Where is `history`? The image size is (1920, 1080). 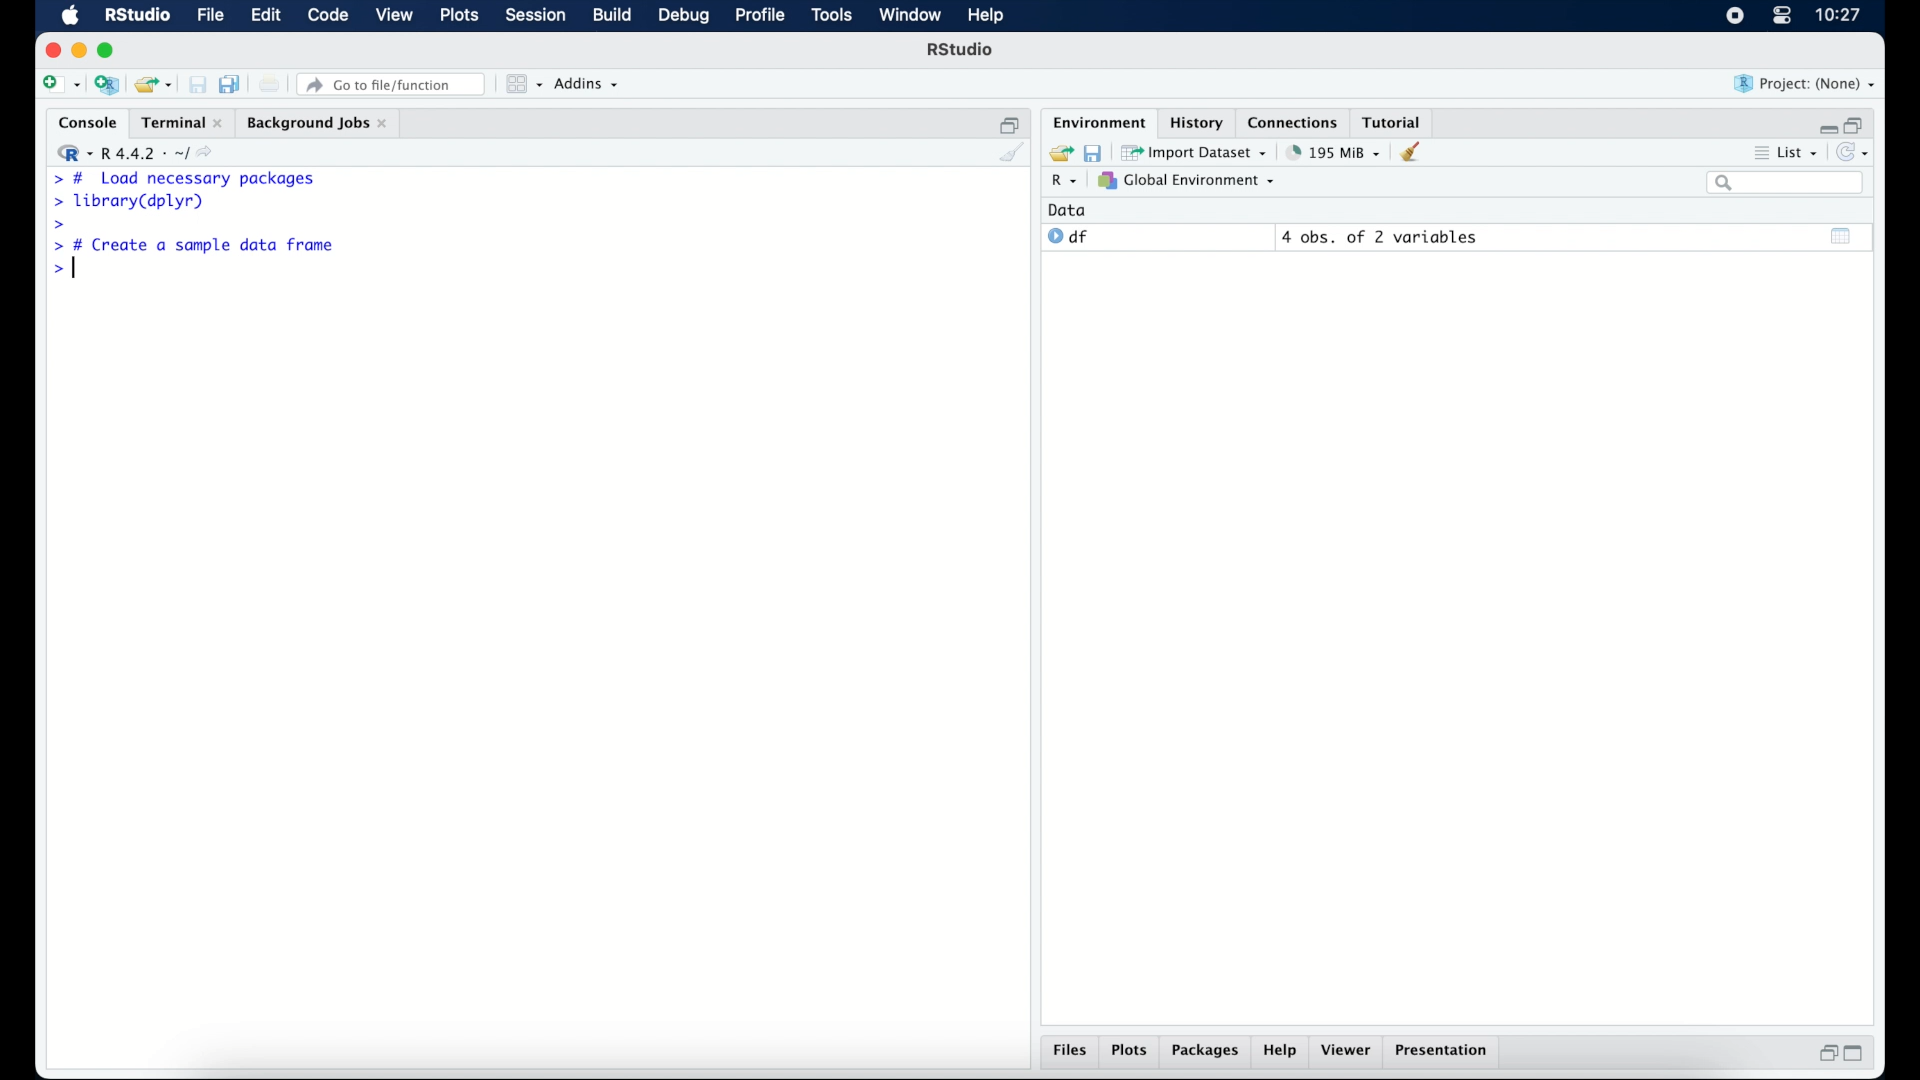
history is located at coordinates (1195, 121).